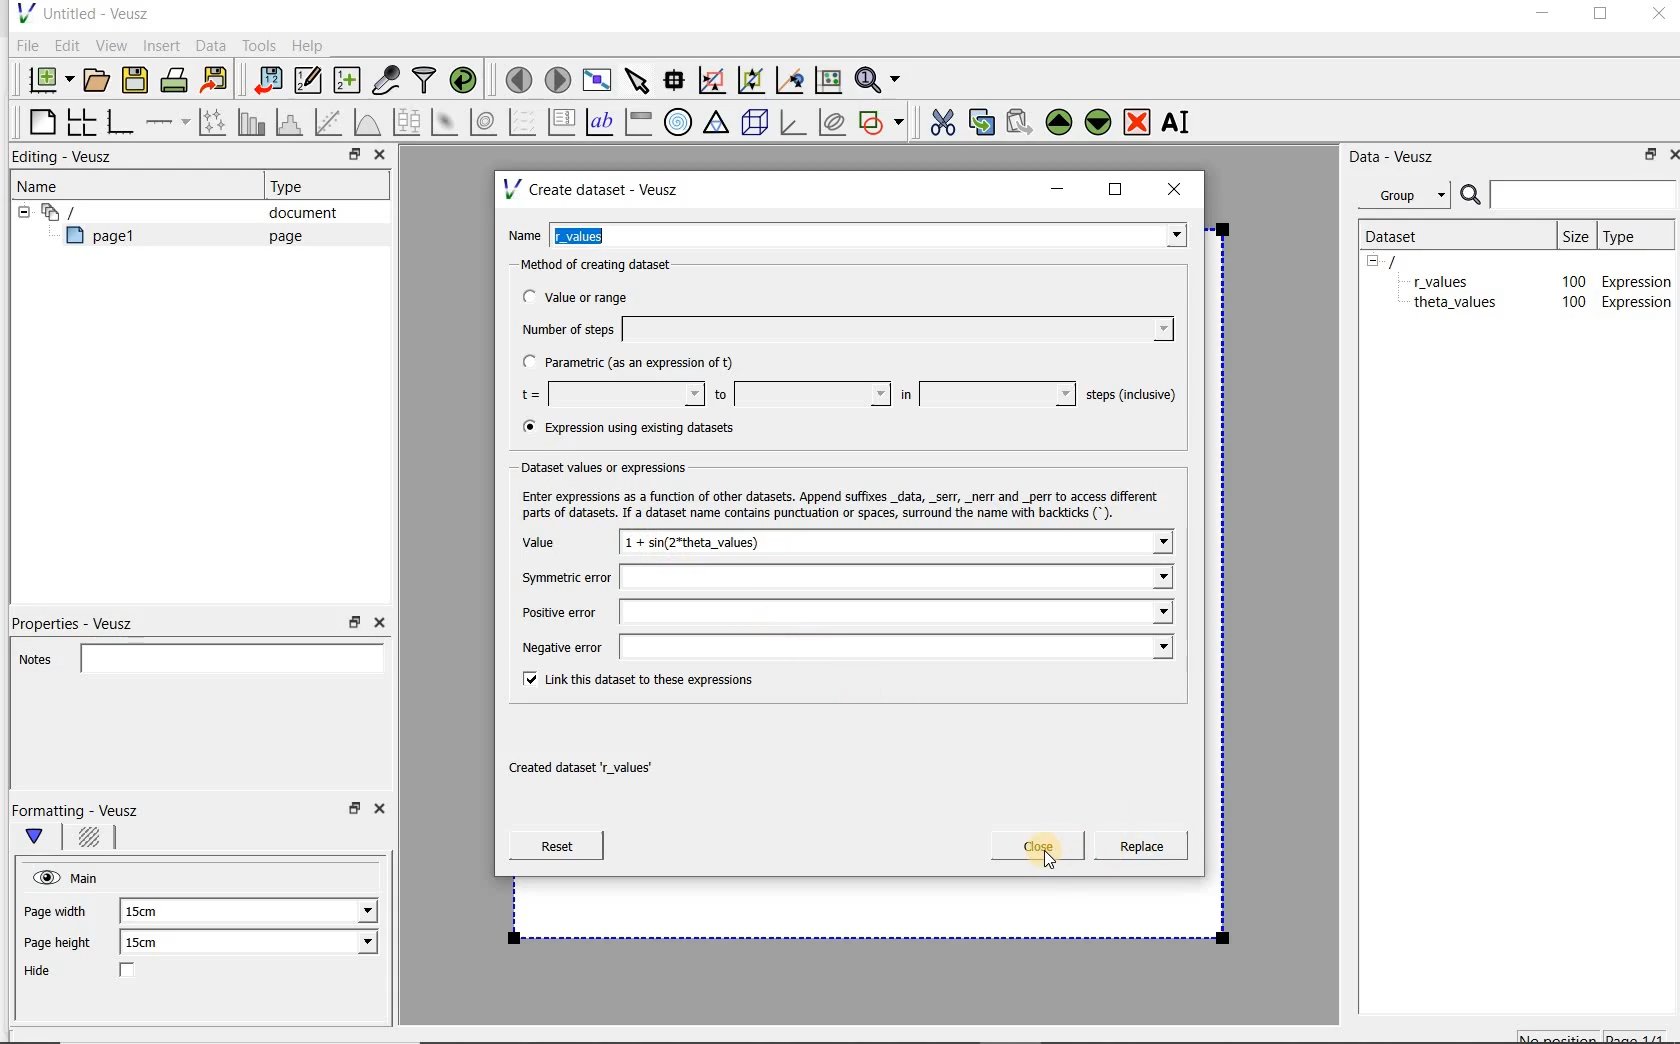  What do you see at coordinates (1601, 17) in the screenshot?
I see `maximize` at bounding box center [1601, 17].